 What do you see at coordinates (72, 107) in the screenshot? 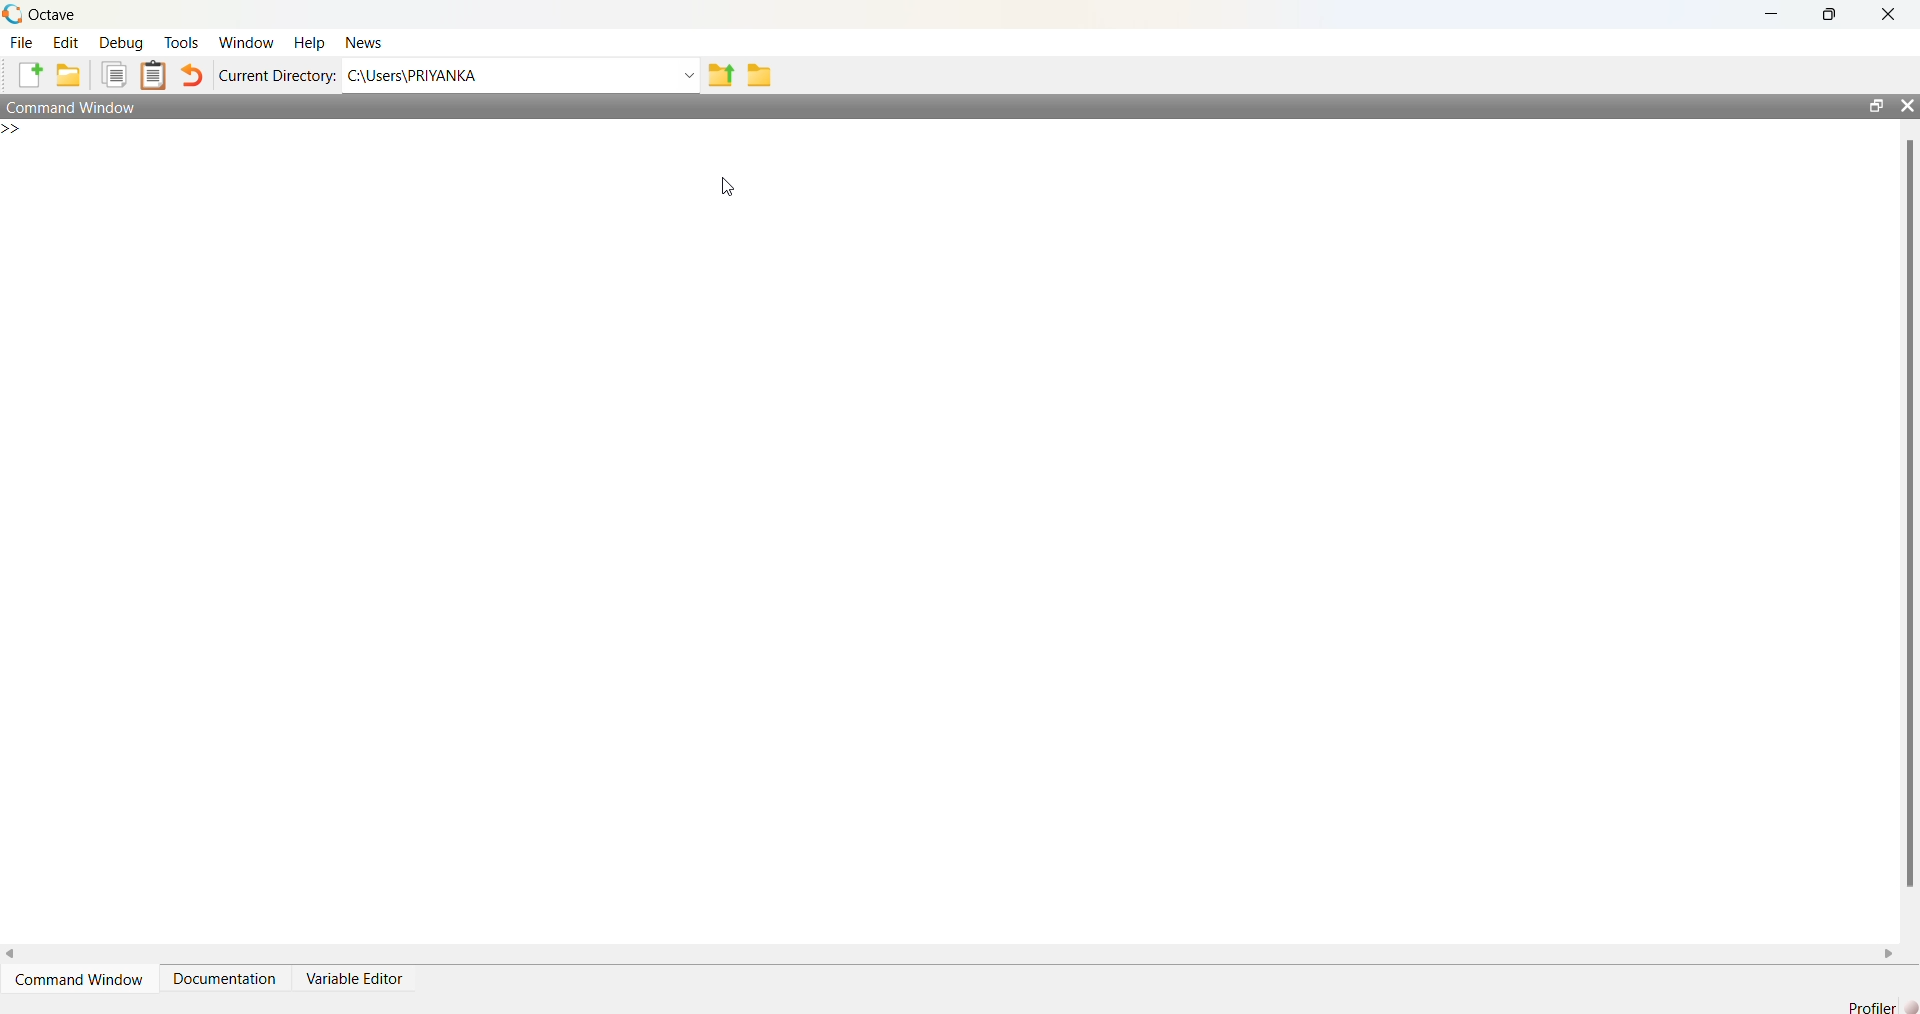
I see `Command Window` at bounding box center [72, 107].